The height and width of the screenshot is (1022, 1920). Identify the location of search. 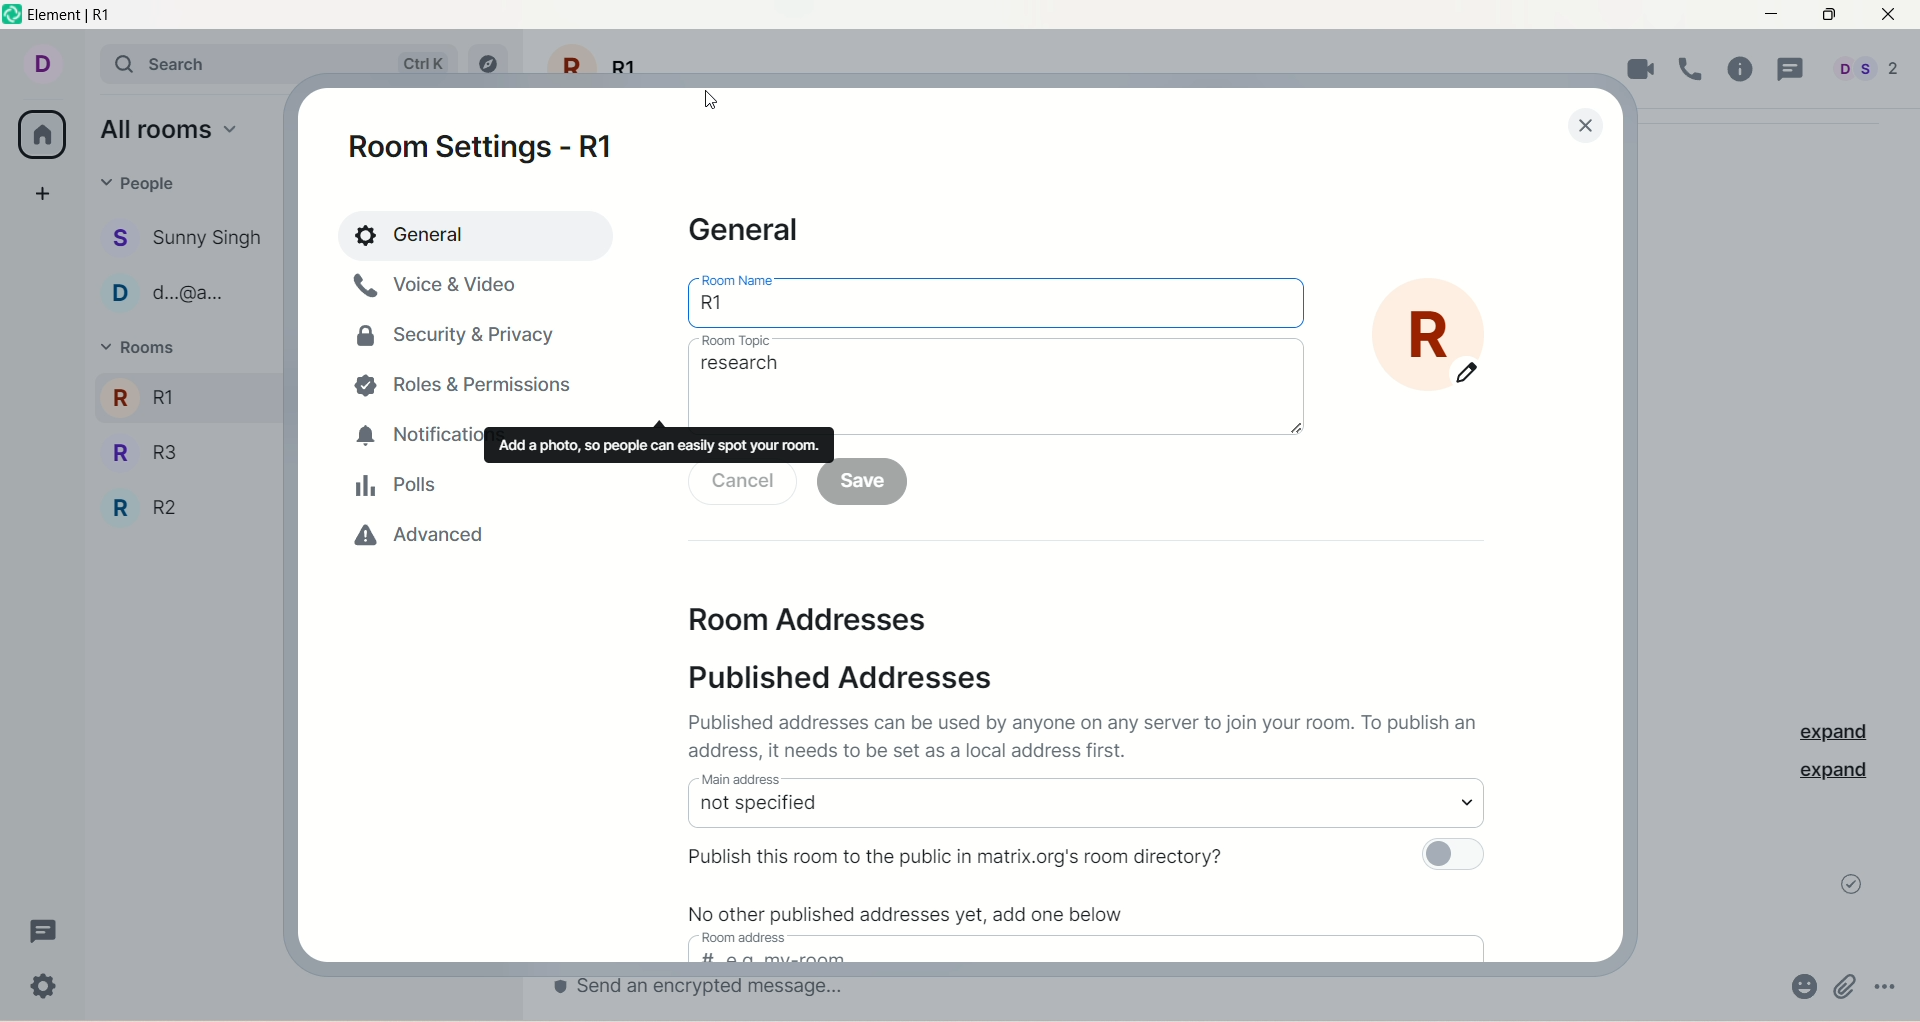
(278, 61).